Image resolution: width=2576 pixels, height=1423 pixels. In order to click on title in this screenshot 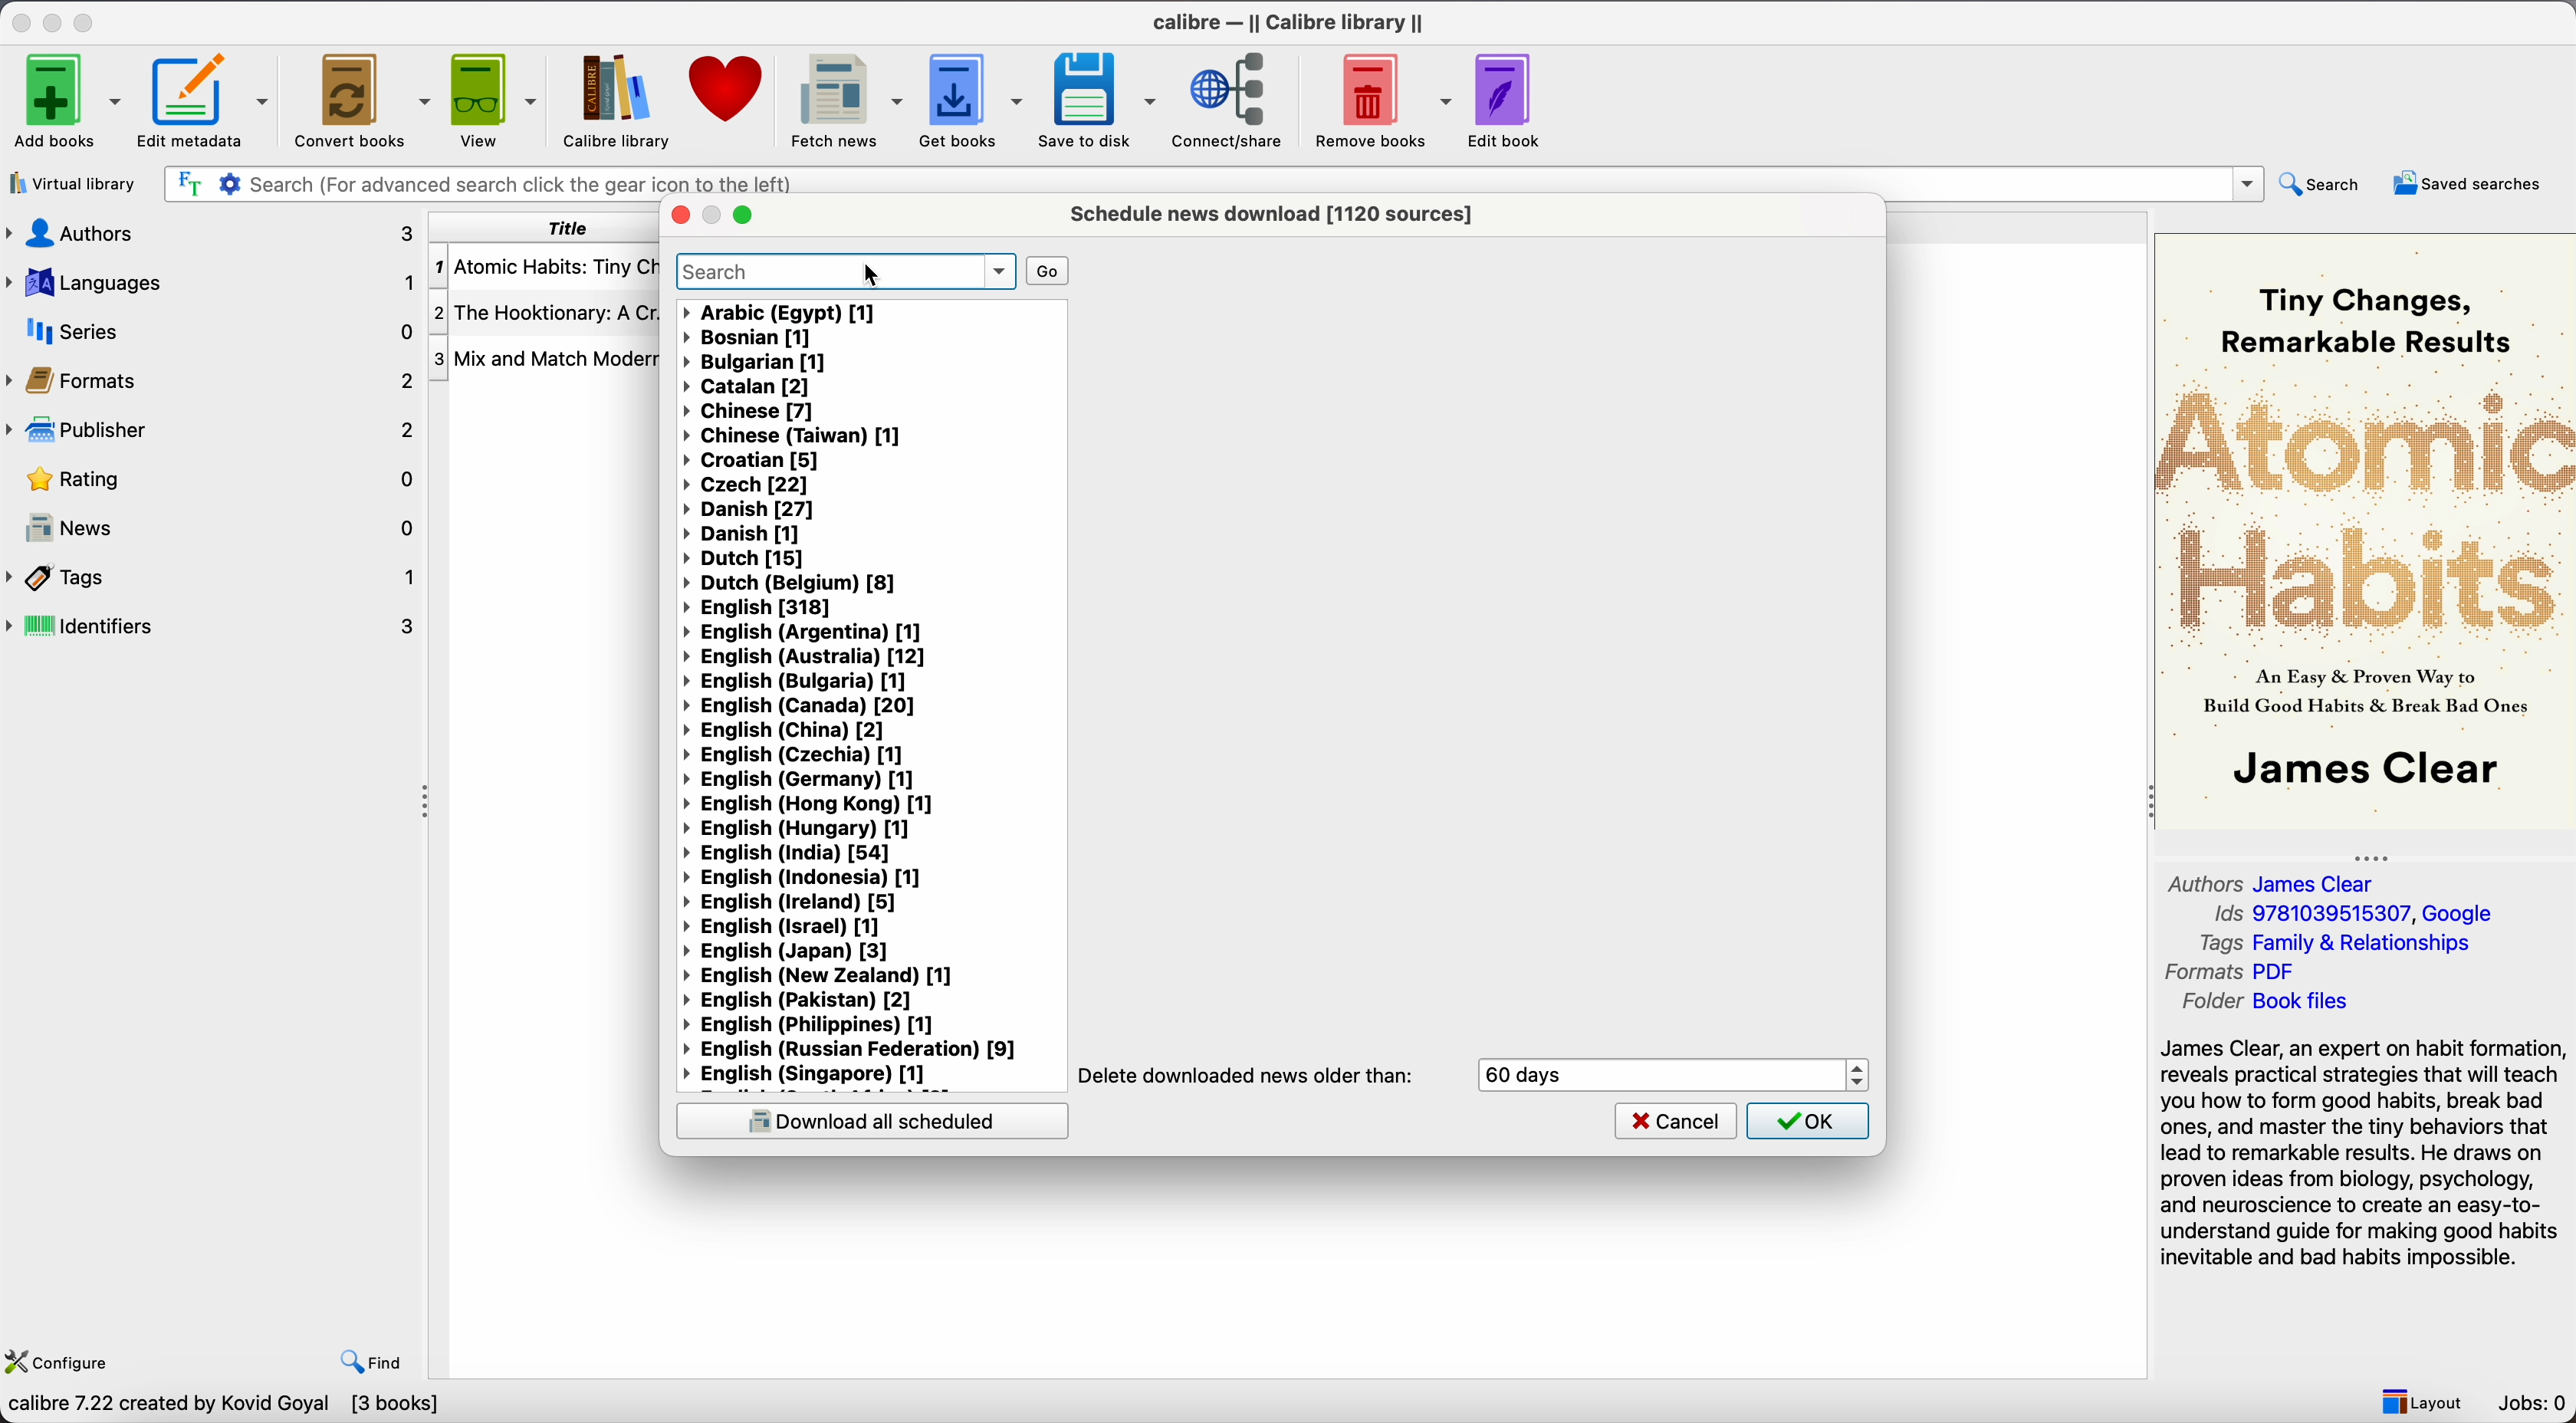, I will do `click(541, 228)`.